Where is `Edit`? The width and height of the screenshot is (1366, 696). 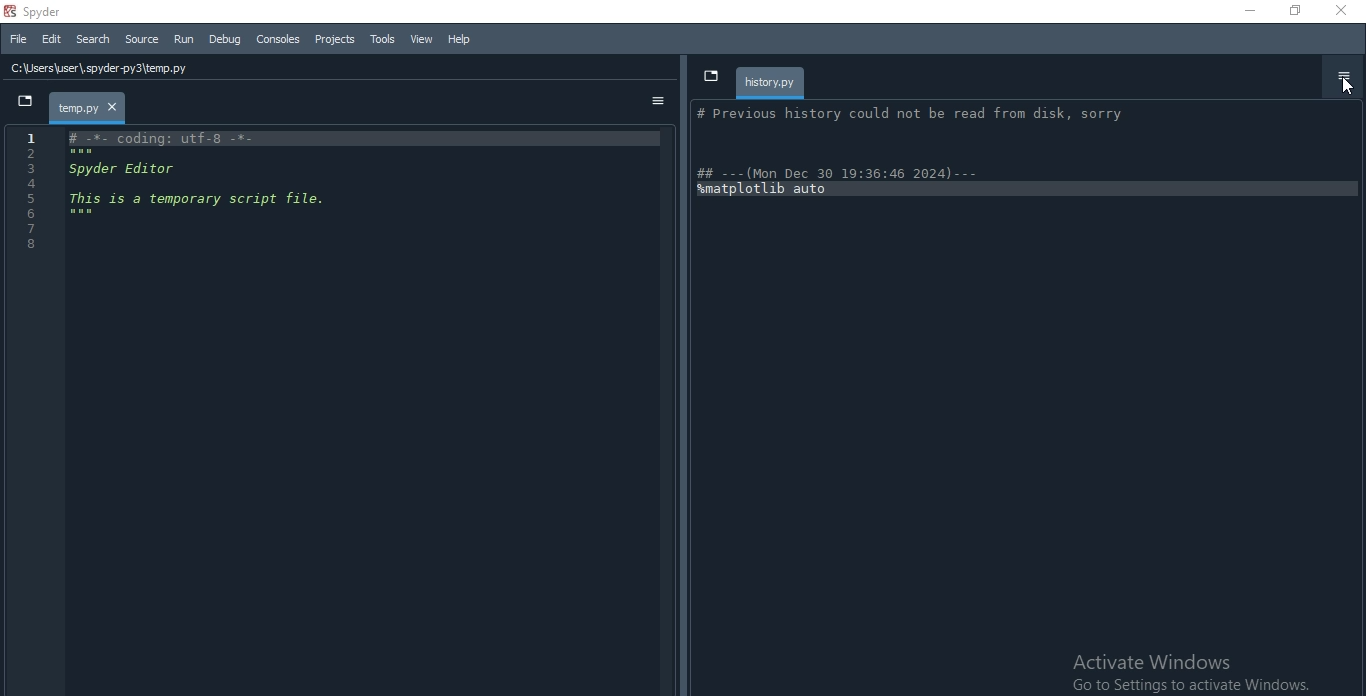 Edit is located at coordinates (50, 41).